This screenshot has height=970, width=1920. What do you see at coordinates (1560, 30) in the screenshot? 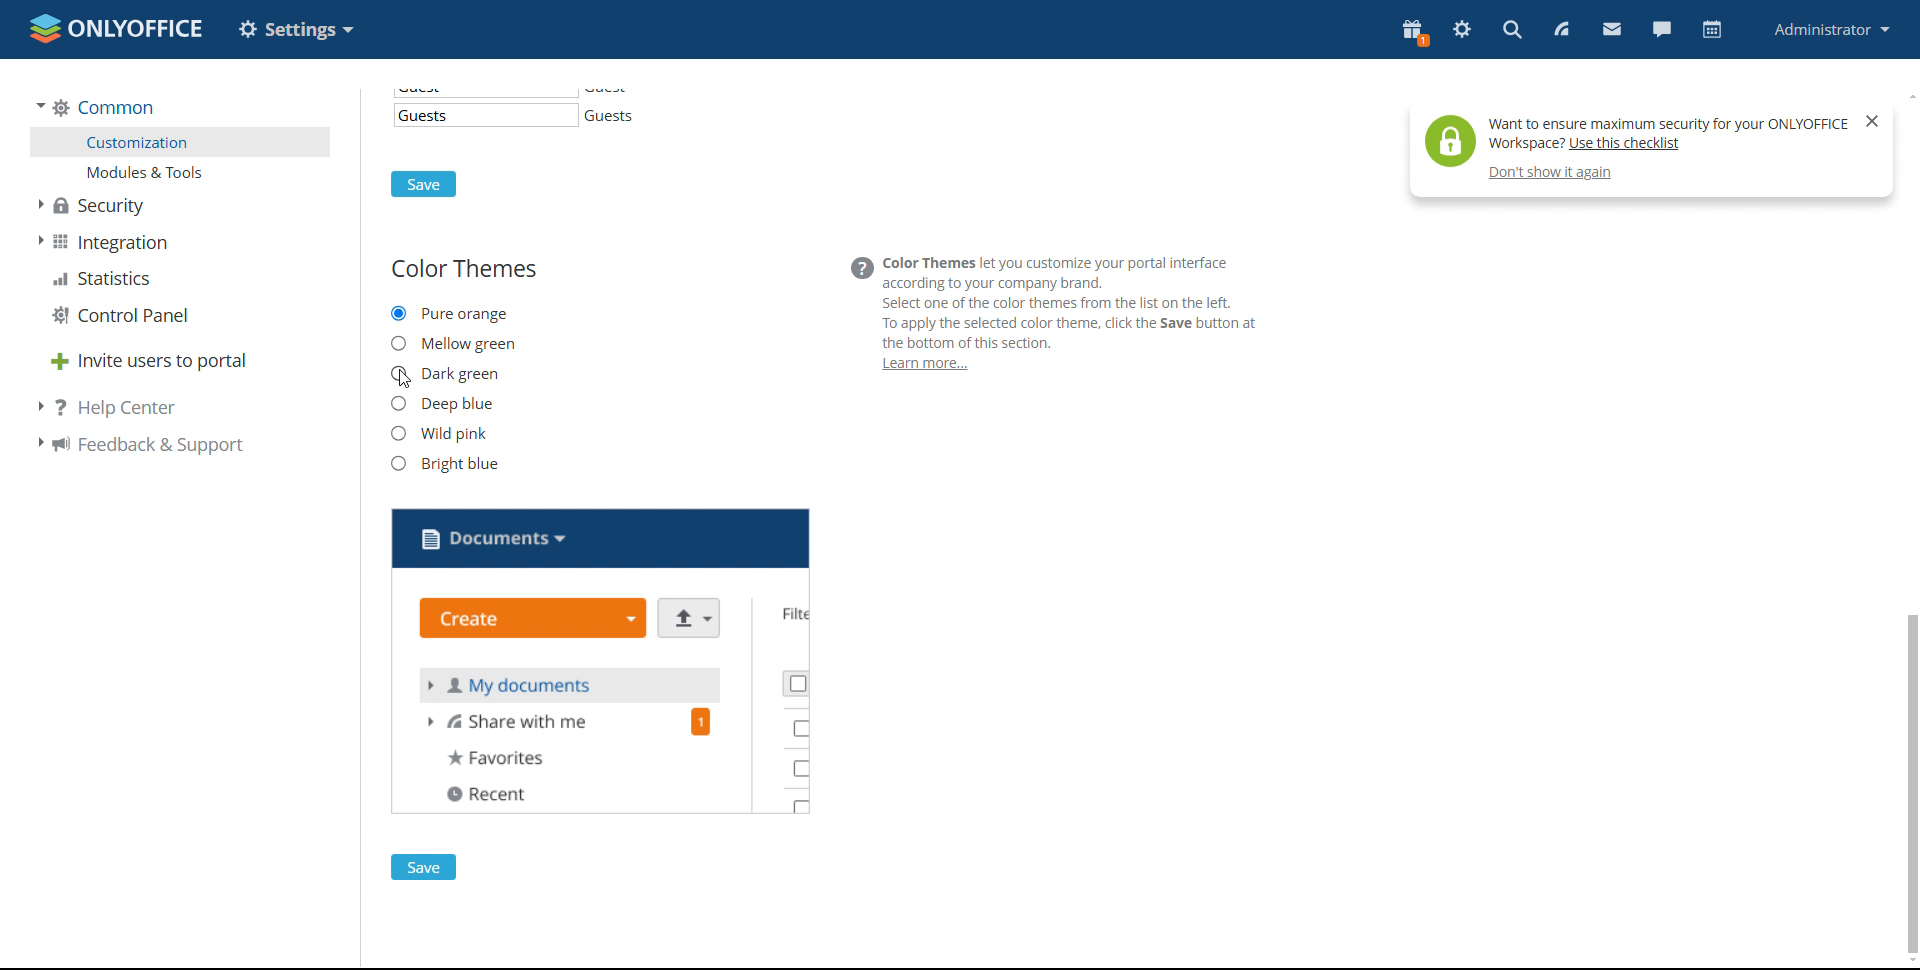
I see `feed` at bounding box center [1560, 30].